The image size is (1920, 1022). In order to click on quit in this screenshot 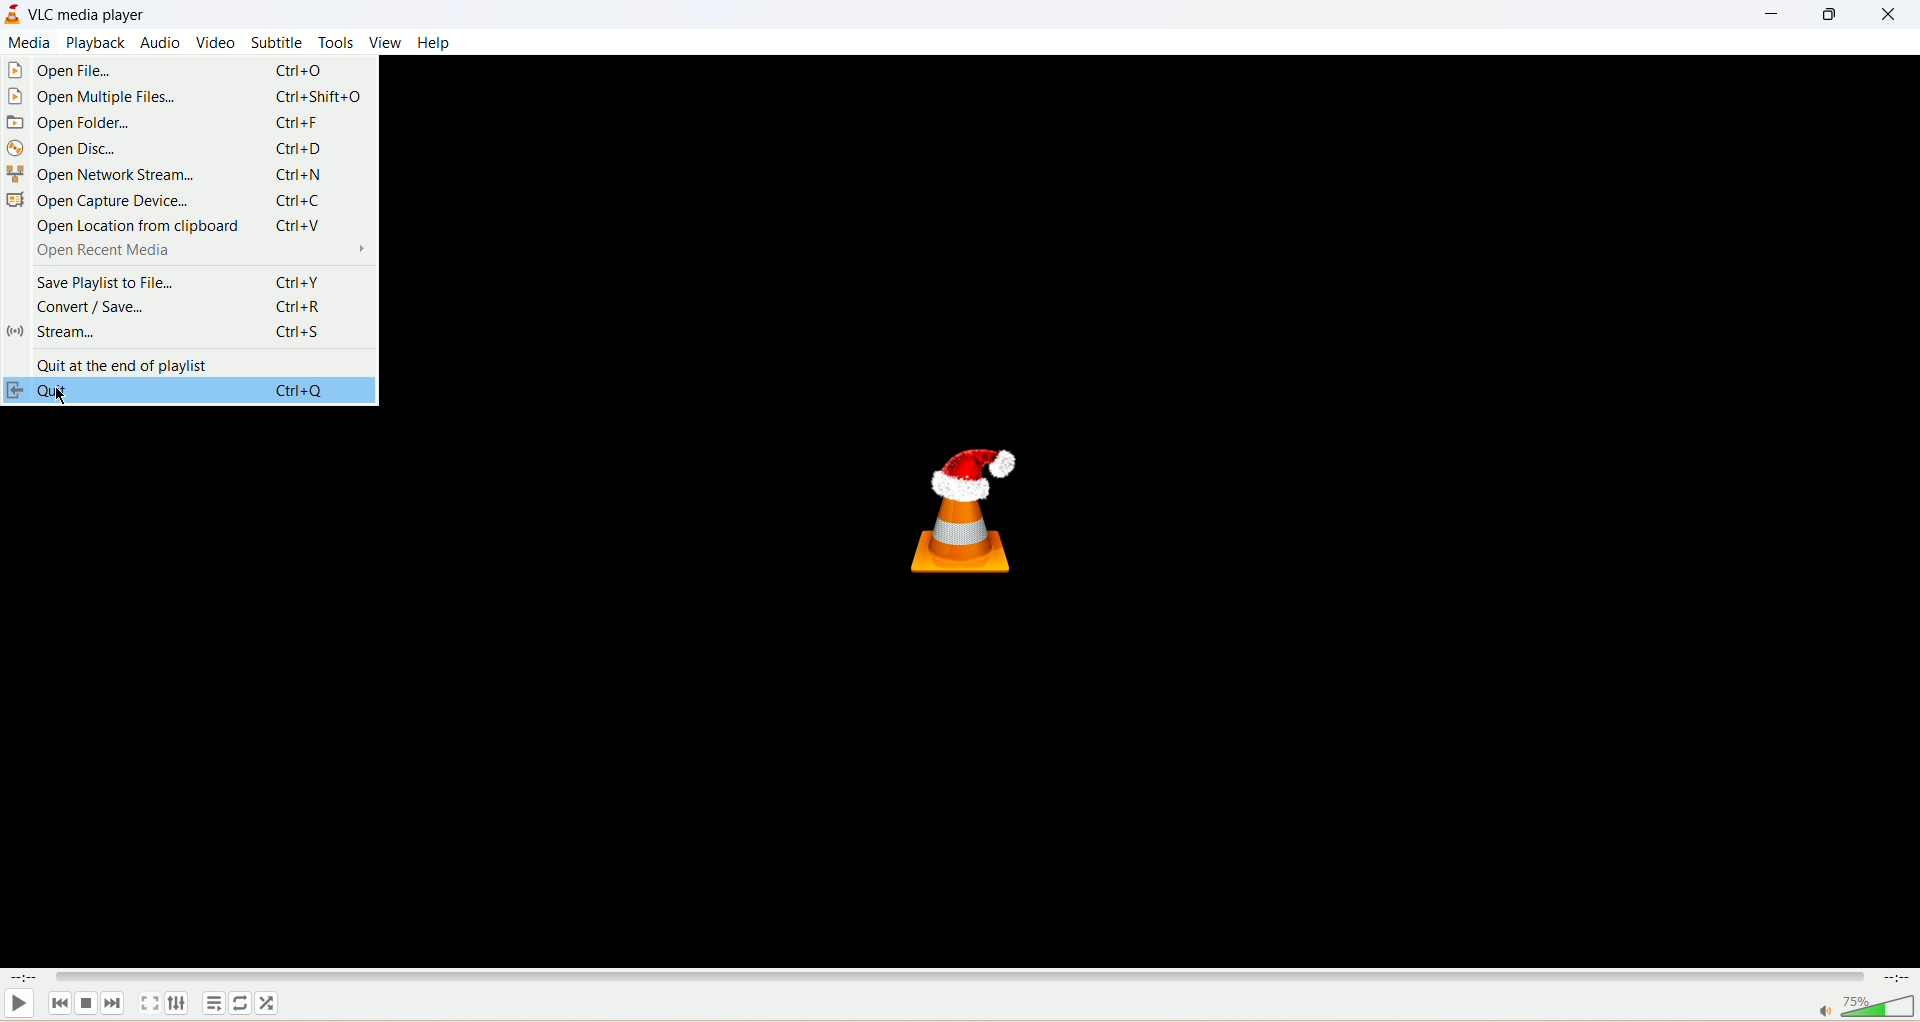, I will do `click(186, 392)`.